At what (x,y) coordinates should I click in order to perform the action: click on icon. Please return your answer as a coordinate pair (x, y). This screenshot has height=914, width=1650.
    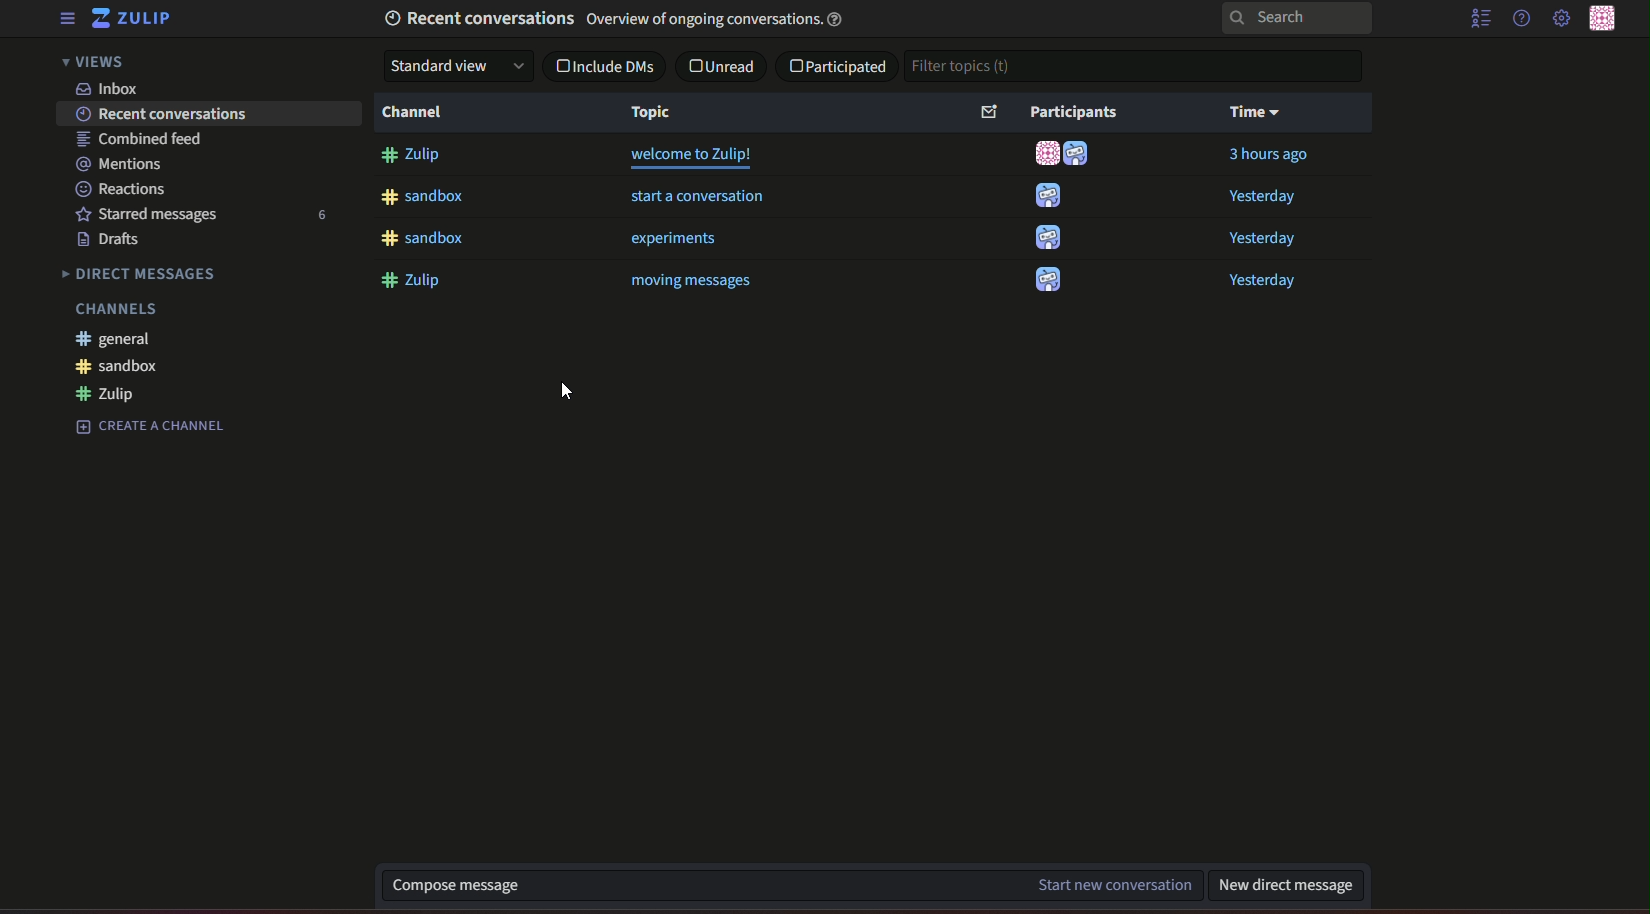
    Looking at the image, I should click on (1081, 156).